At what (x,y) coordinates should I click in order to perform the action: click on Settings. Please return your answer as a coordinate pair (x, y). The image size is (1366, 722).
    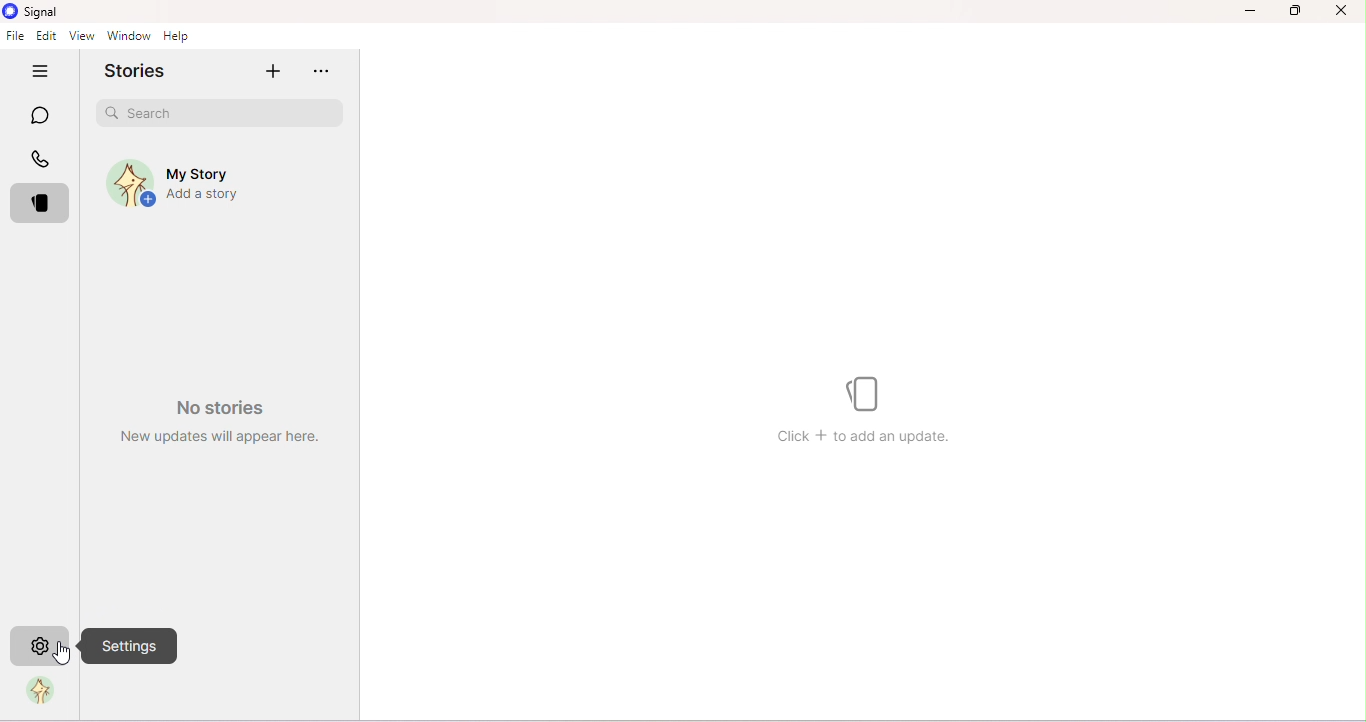
    Looking at the image, I should click on (40, 647).